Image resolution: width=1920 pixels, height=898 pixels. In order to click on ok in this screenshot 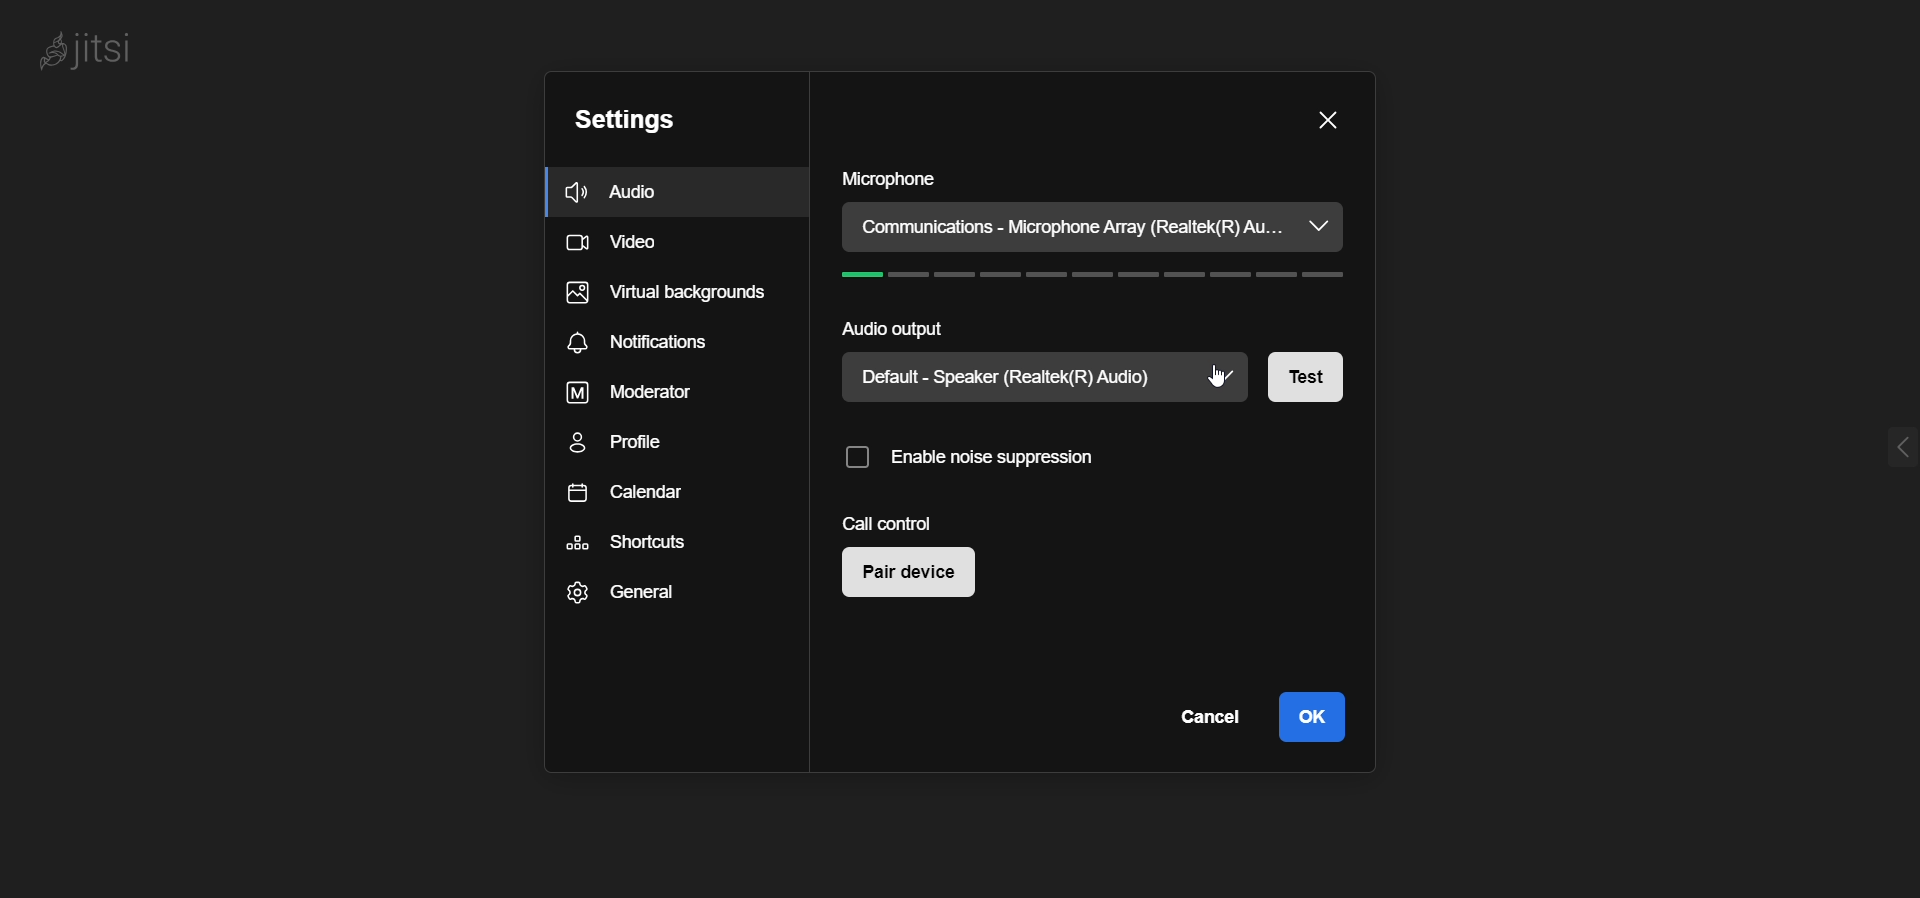, I will do `click(1312, 715)`.